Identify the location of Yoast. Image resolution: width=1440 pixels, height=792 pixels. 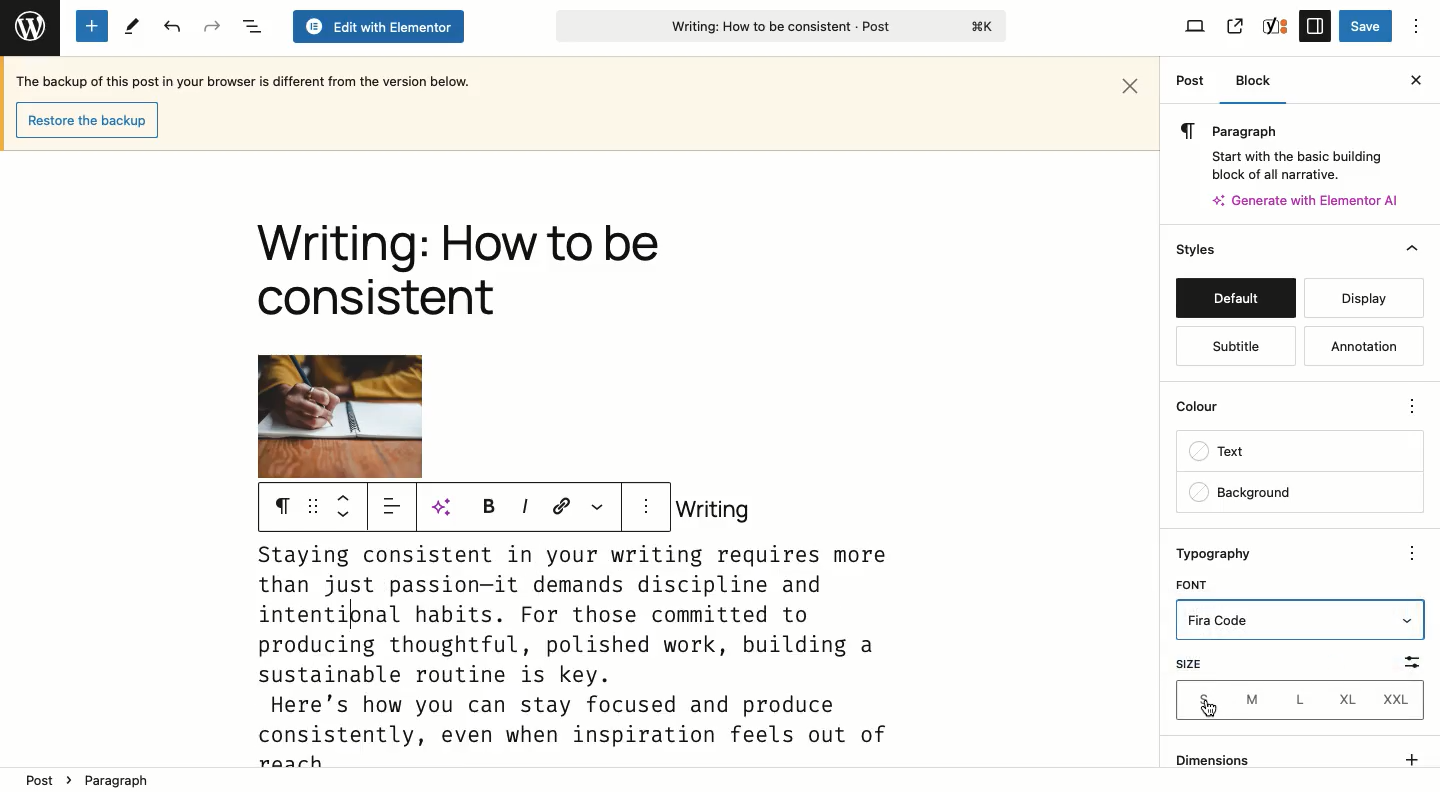
(1276, 25).